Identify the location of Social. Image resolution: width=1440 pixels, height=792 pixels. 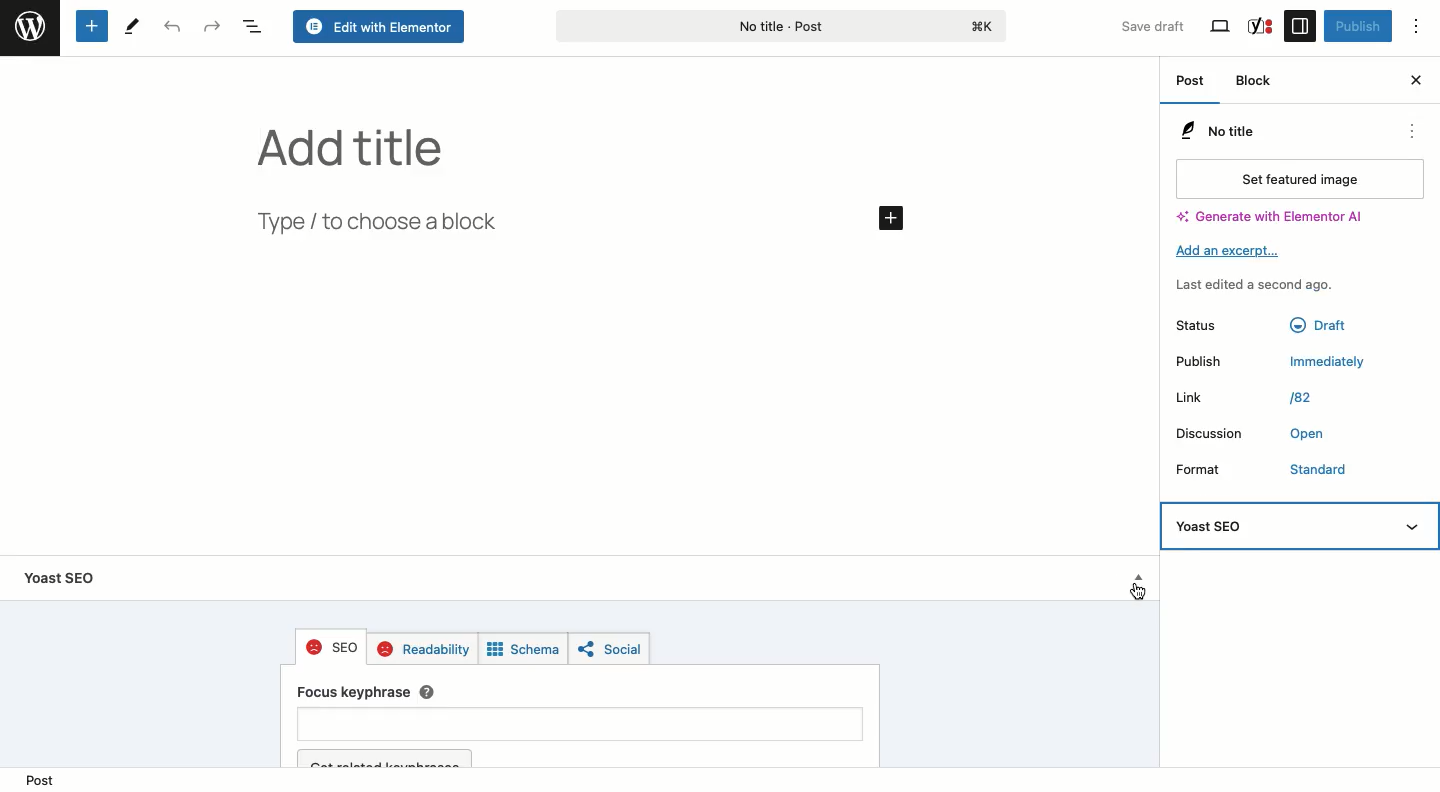
(609, 650).